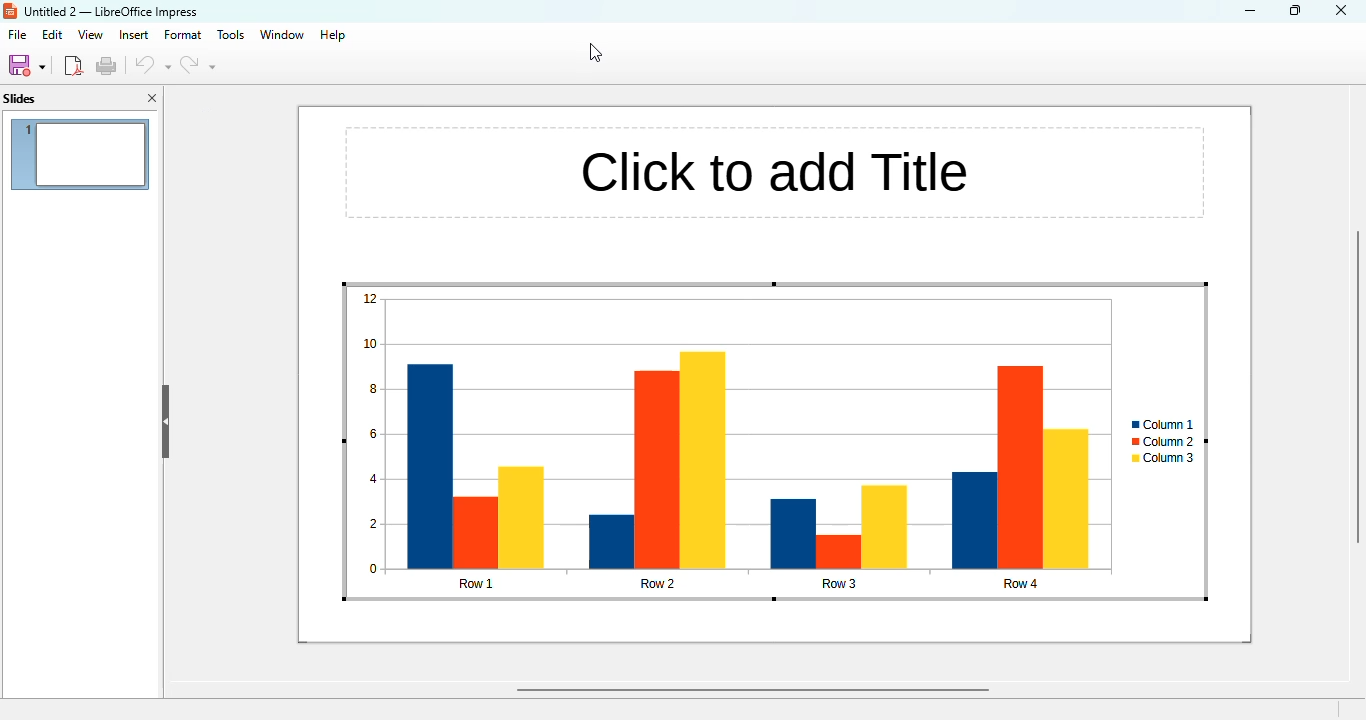 This screenshot has height=720, width=1366. Describe the element at coordinates (51, 34) in the screenshot. I see `edit` at that location.